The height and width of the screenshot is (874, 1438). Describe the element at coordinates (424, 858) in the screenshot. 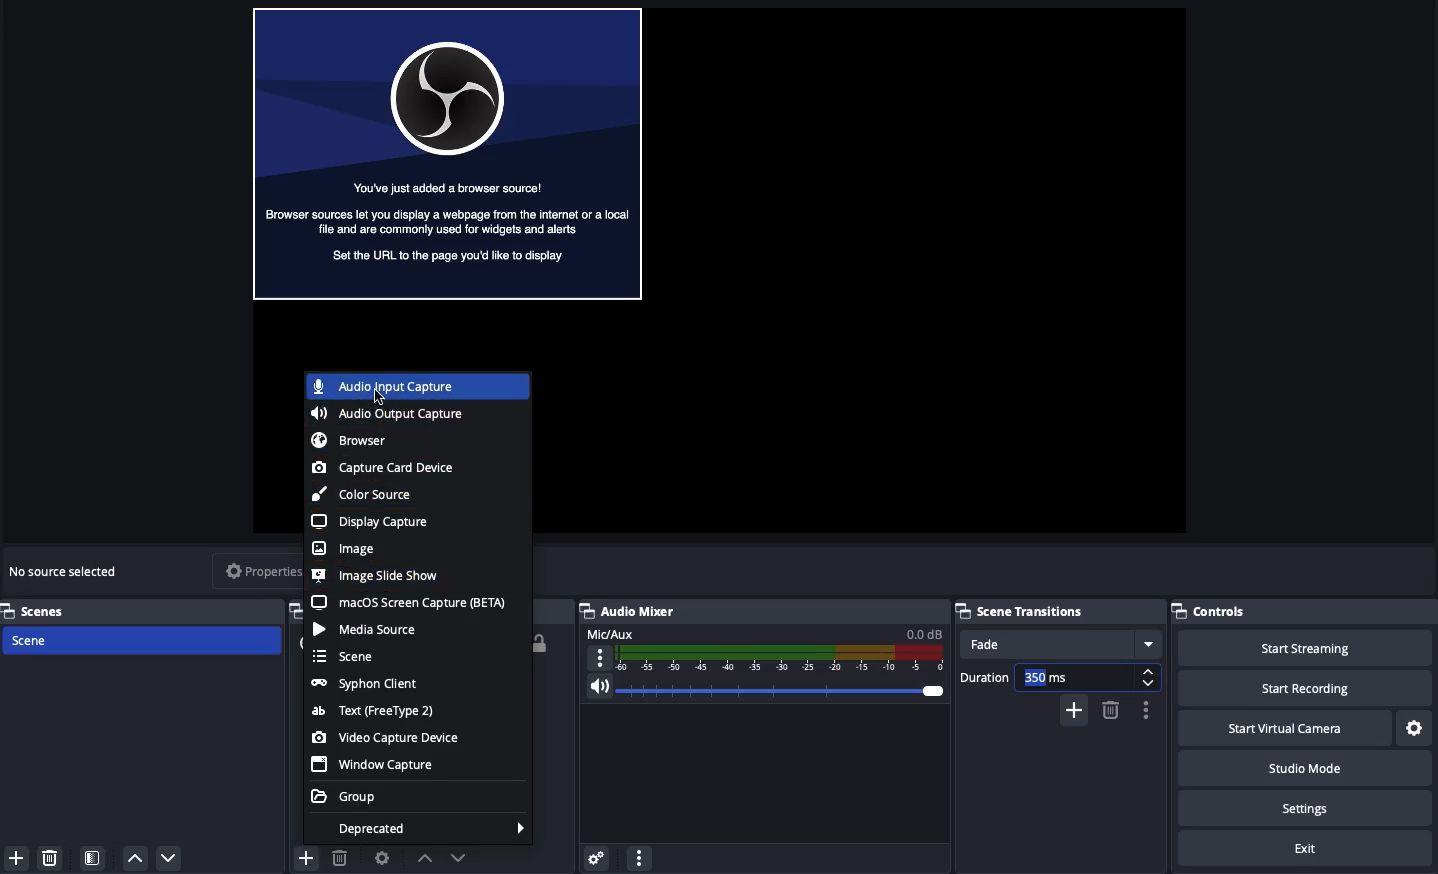

I see `Move up` at that location.